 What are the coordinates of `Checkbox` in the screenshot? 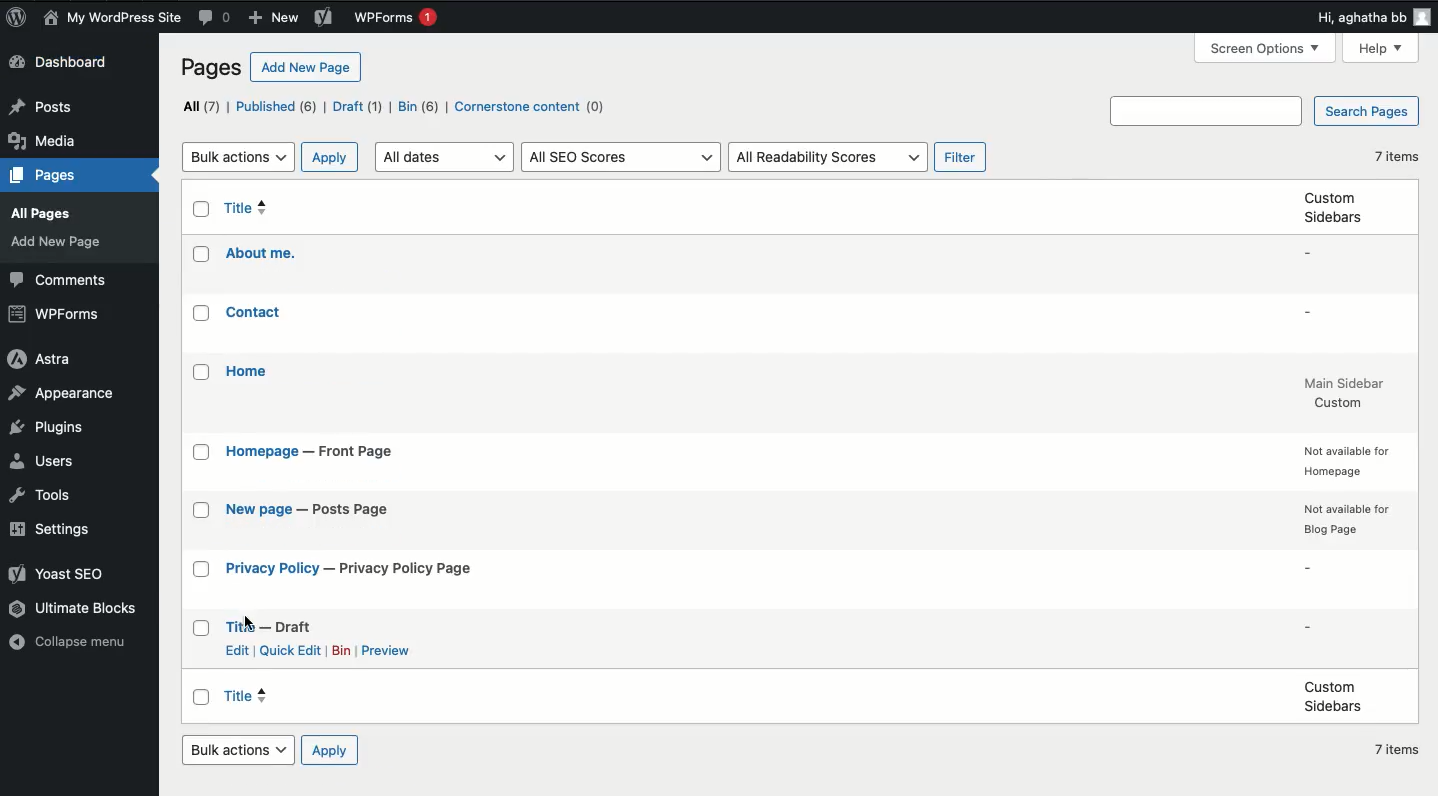 It's located at (202, 695).